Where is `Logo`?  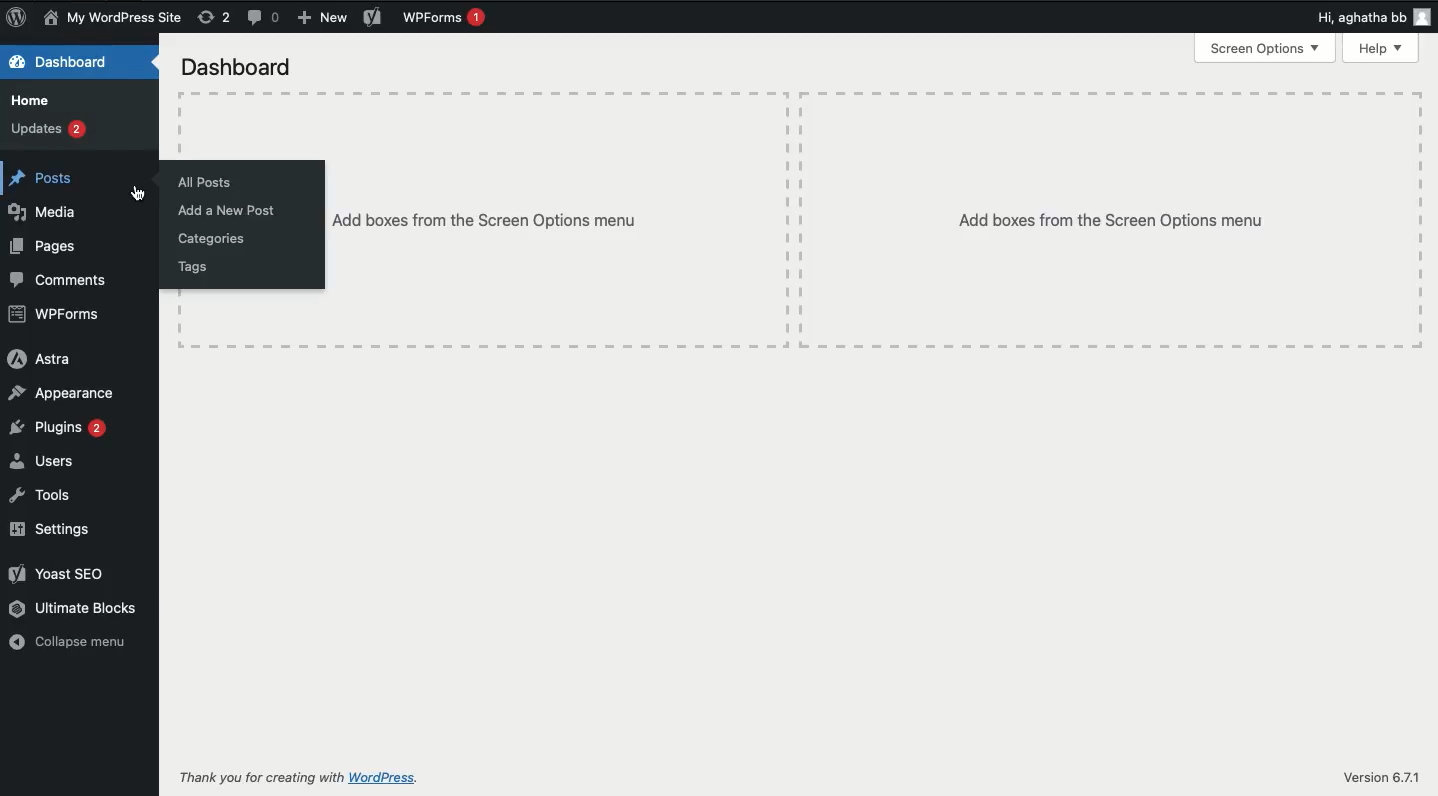 Logo is located at coordinates (14, 18).